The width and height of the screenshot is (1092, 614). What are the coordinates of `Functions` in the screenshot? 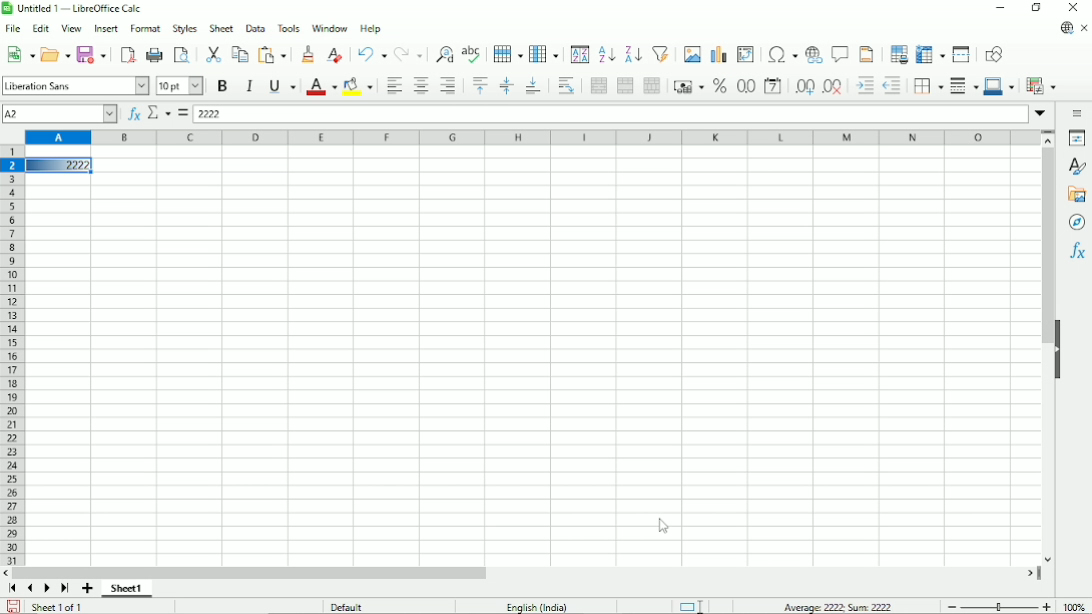 It's located at (1078, 251).